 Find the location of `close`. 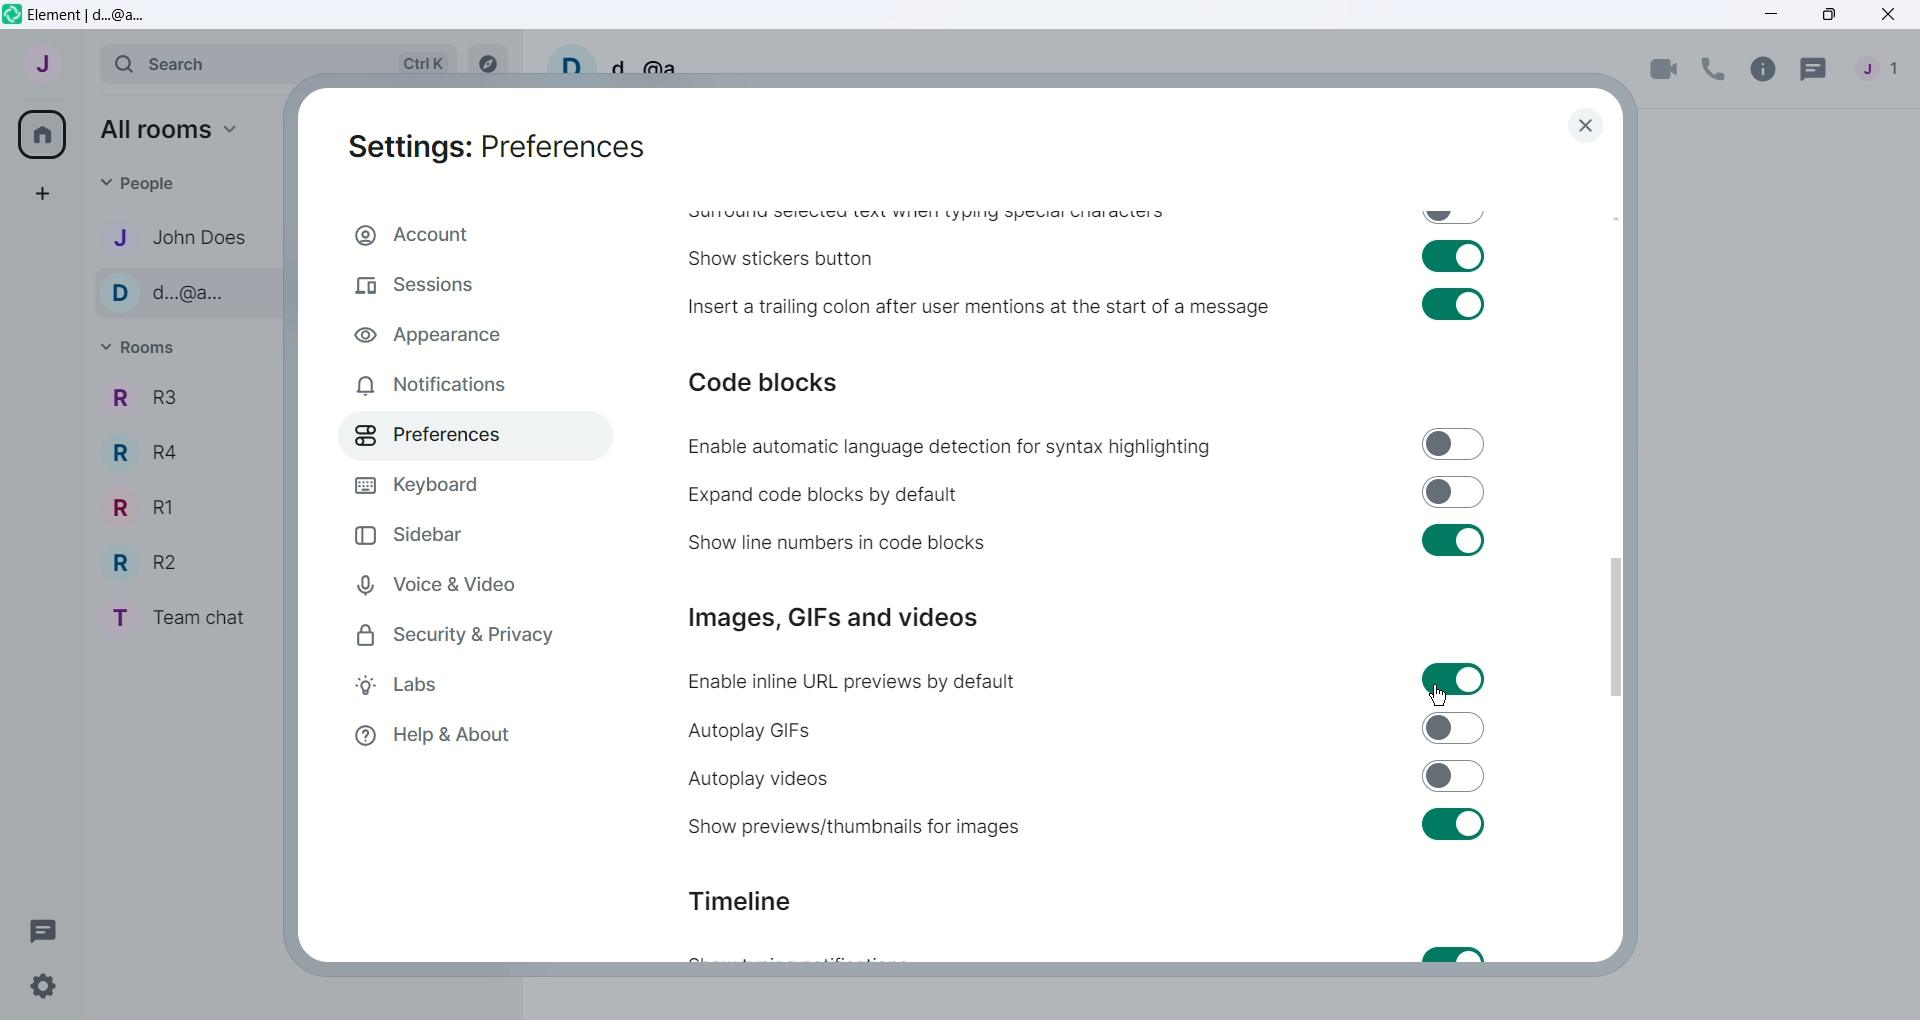

close is located at coordinates (1586, 125).